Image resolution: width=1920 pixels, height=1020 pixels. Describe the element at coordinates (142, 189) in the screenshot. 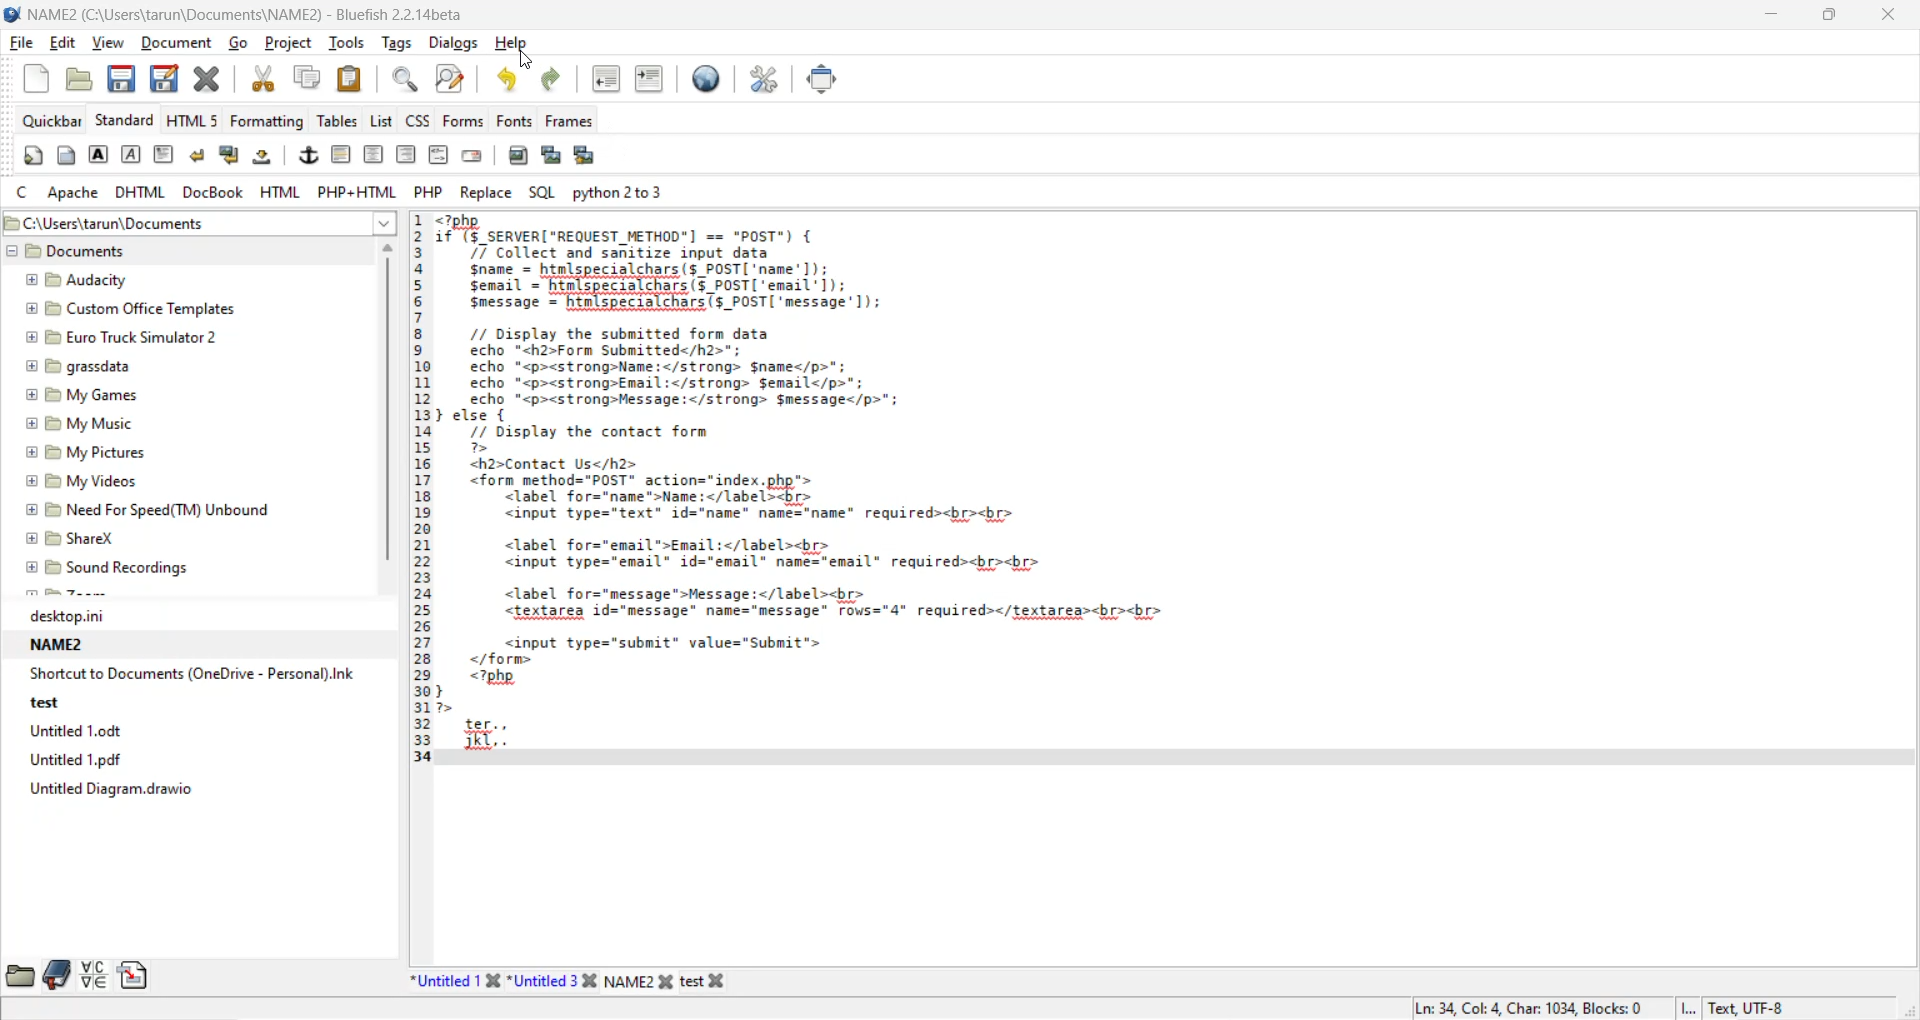

I see `dhtml` at that location.